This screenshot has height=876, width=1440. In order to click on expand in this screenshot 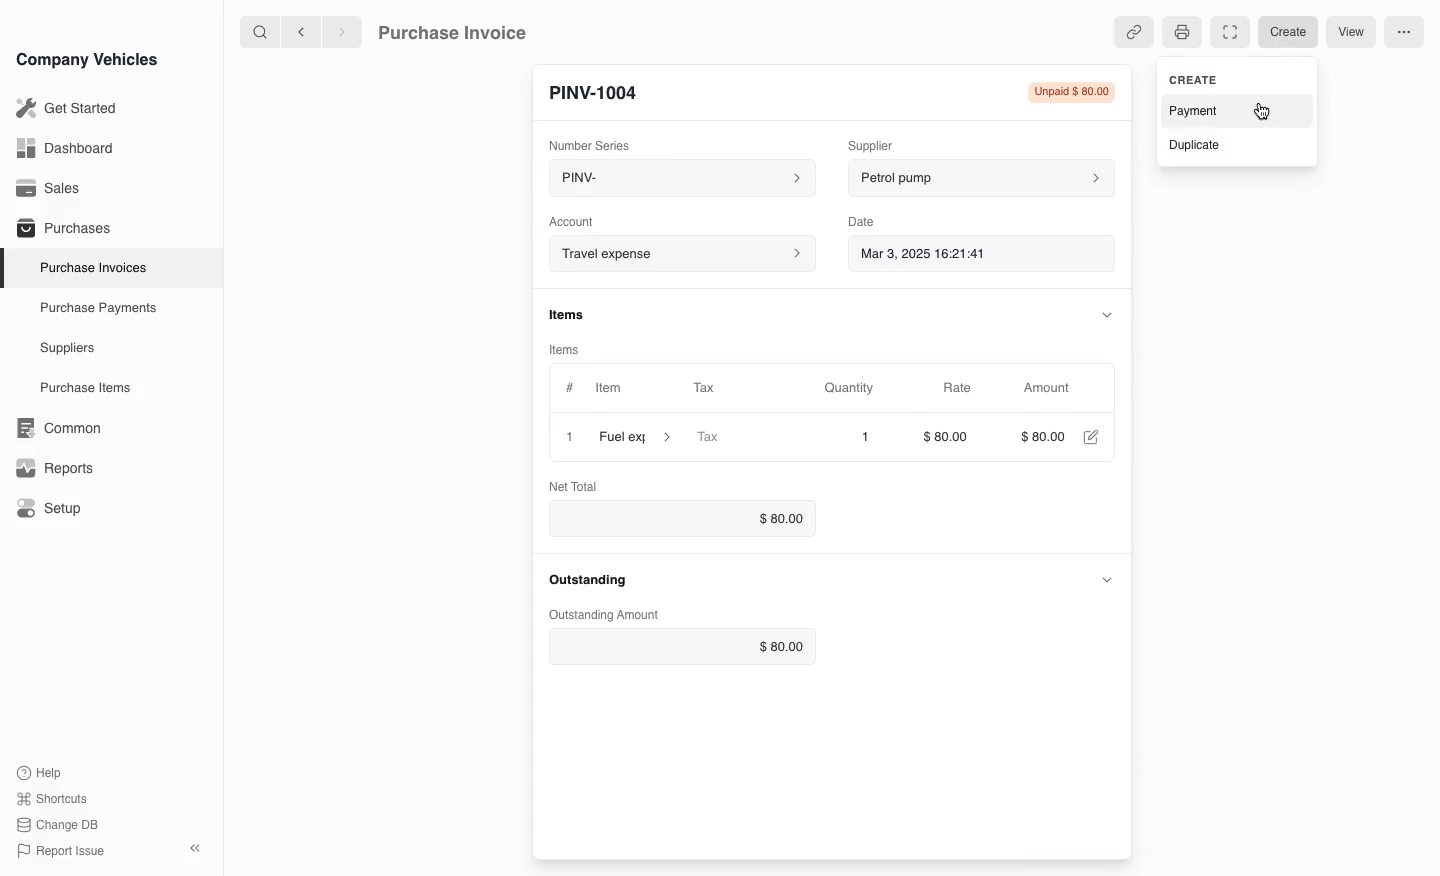, I will do `click(1109, 580)`.